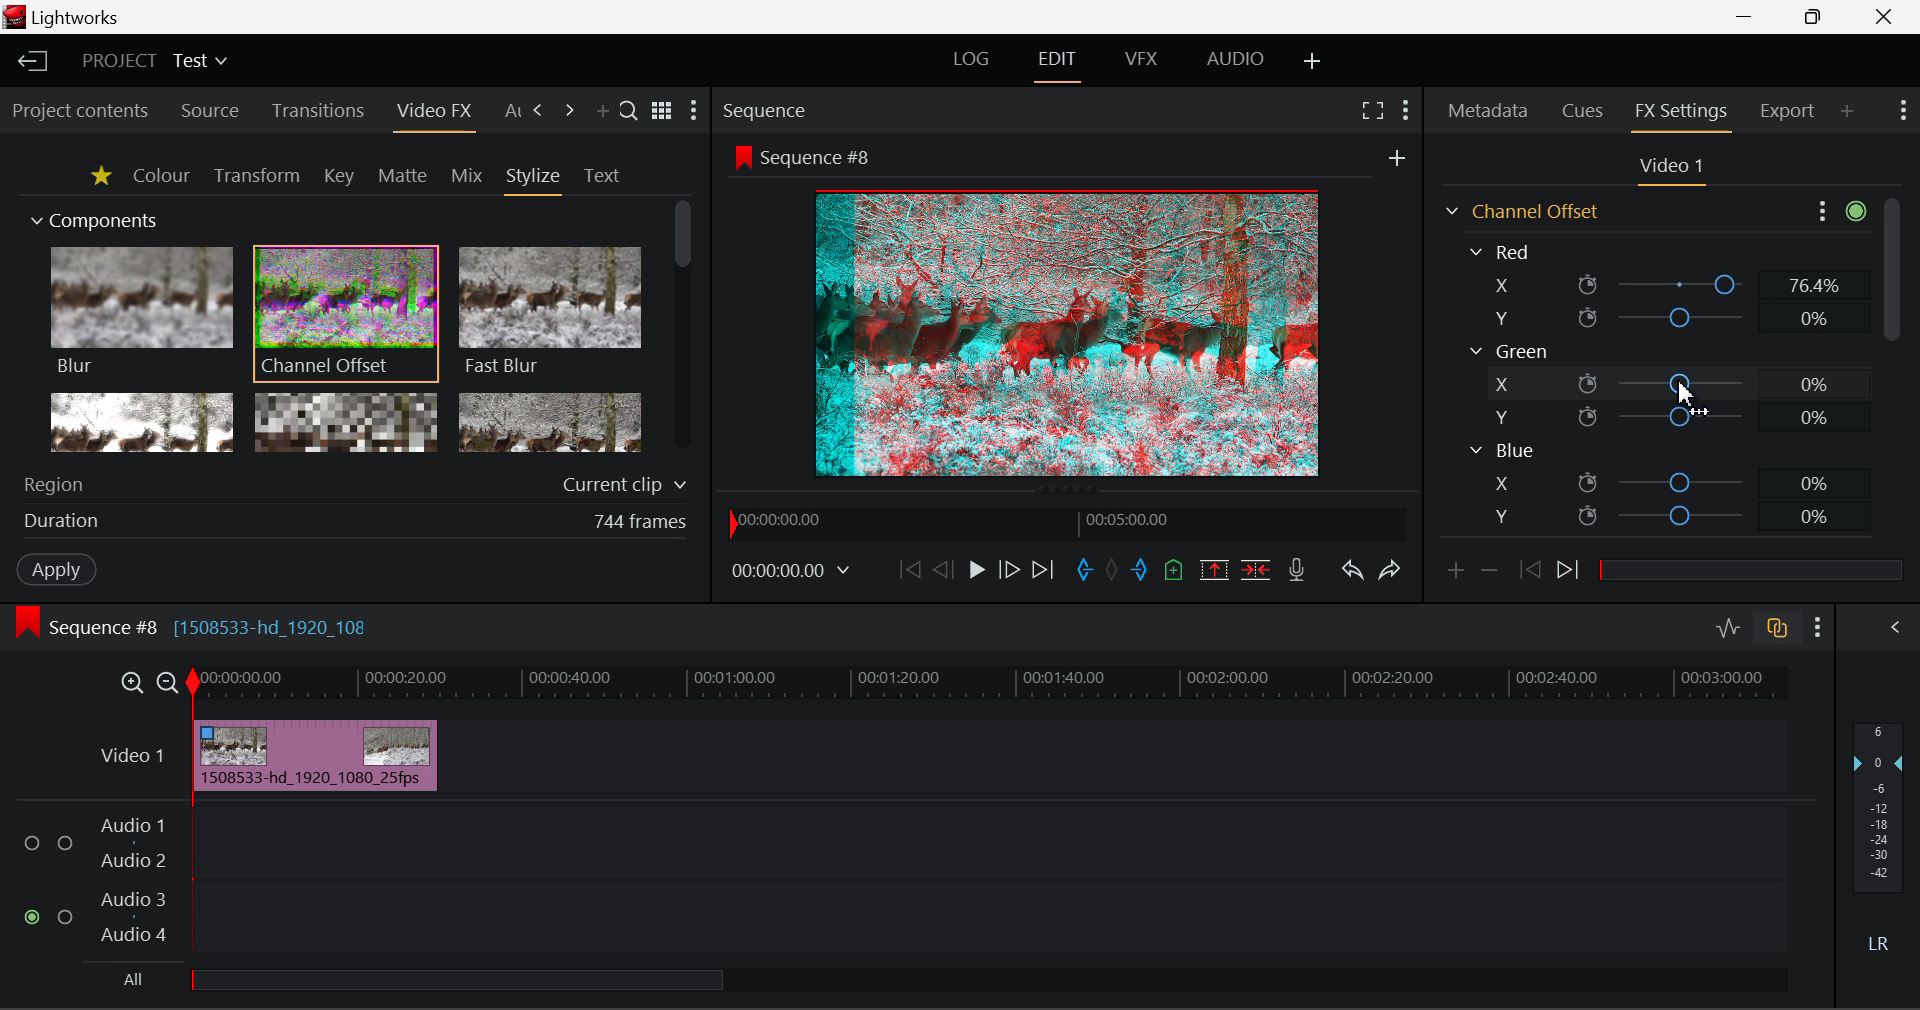 This screenshot has height=1010, width=1920. I want to click on Delete/Cut, so click(1258, 571).